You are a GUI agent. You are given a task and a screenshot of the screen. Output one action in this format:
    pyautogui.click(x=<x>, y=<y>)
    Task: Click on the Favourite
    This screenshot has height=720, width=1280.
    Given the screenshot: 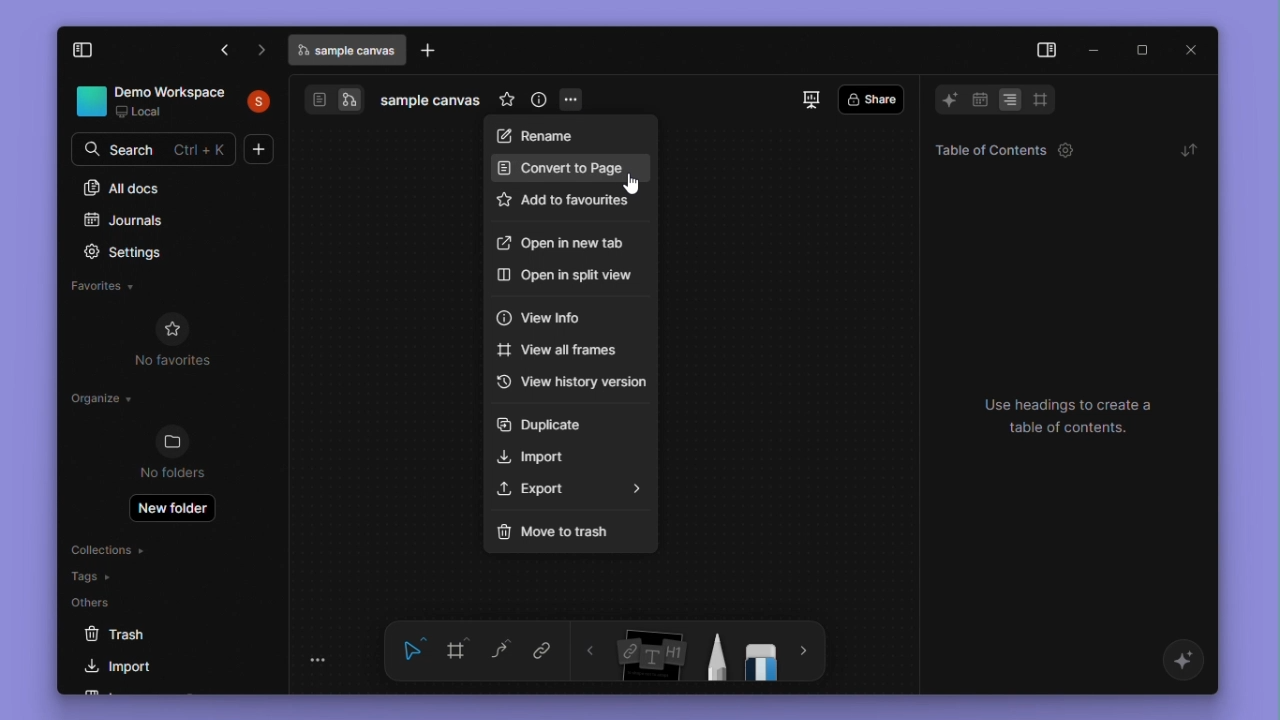 What is the action you would take?
    pyautogui.click(x=106, y=286)
    